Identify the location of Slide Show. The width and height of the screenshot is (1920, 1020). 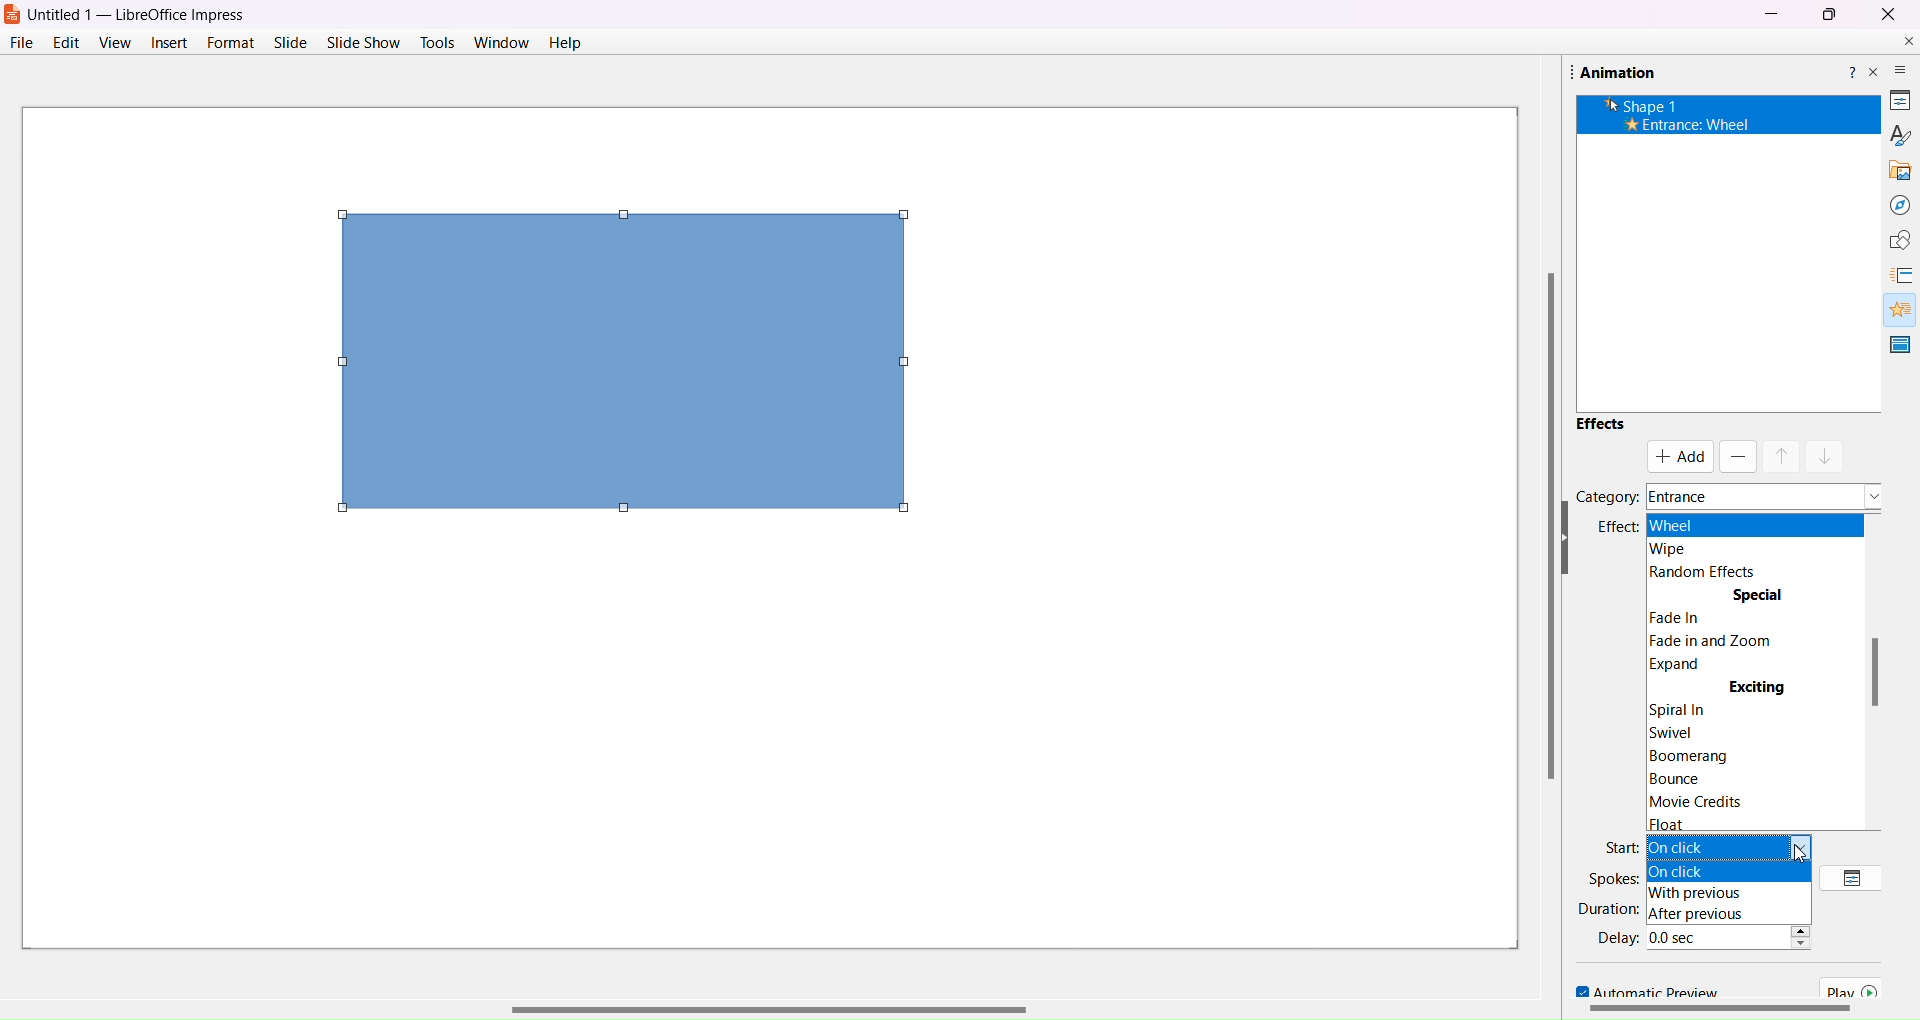
(365, 40).